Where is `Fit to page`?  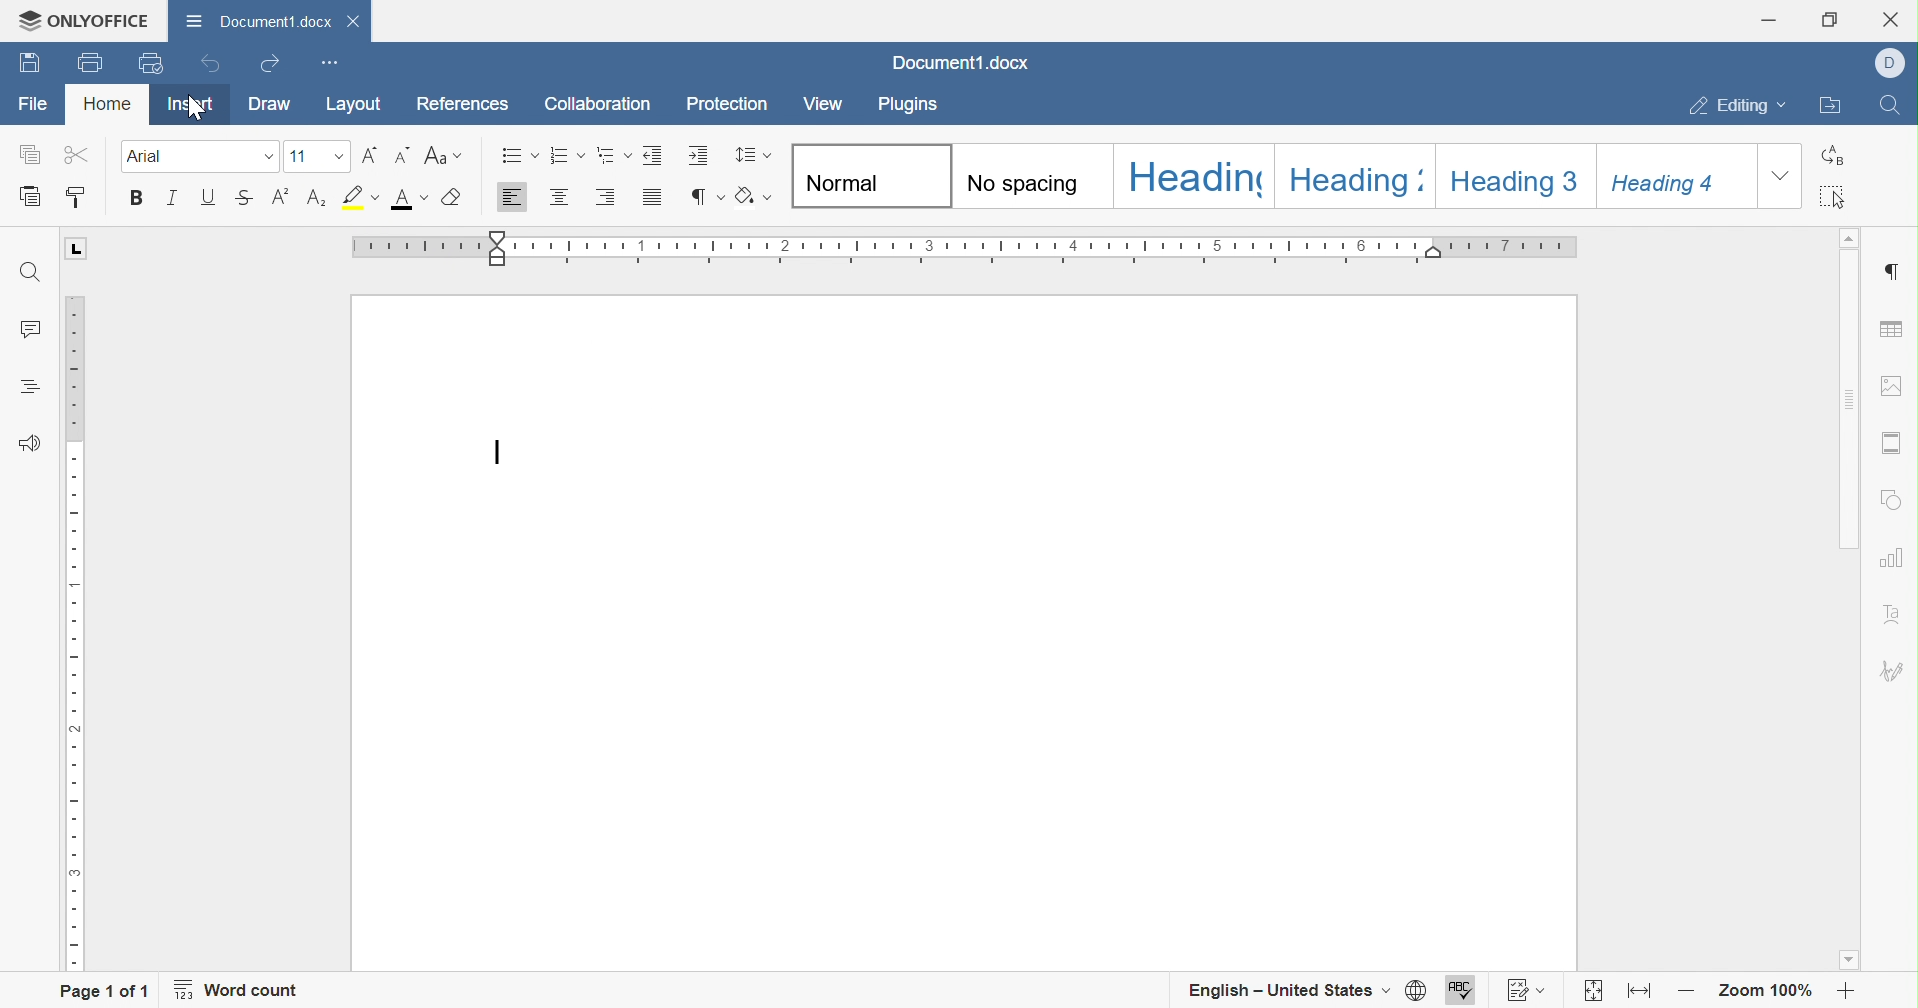 Fit to page is located at coordinates (1593, 989).